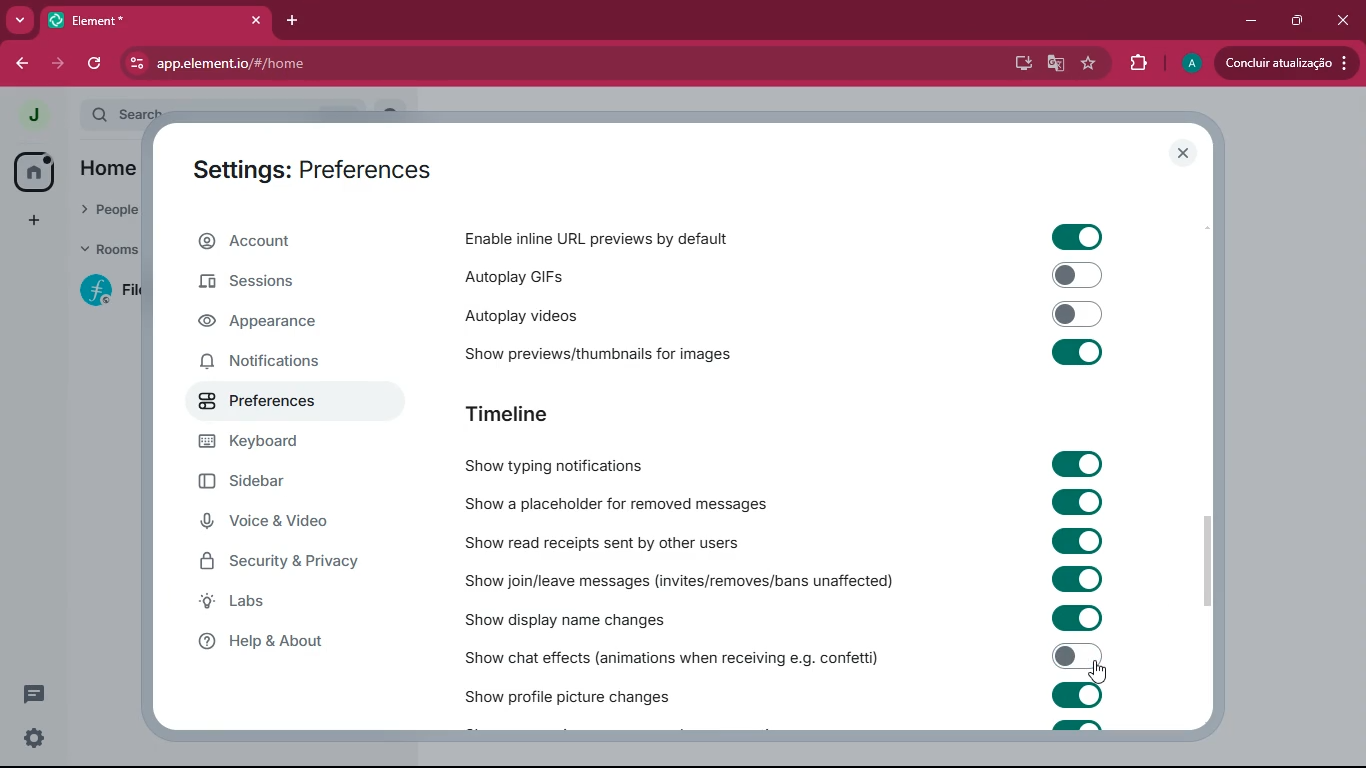 Image resolution: width=1366 pixels, height=768 pixels. I want to click on sidebar, so click(271, 484).